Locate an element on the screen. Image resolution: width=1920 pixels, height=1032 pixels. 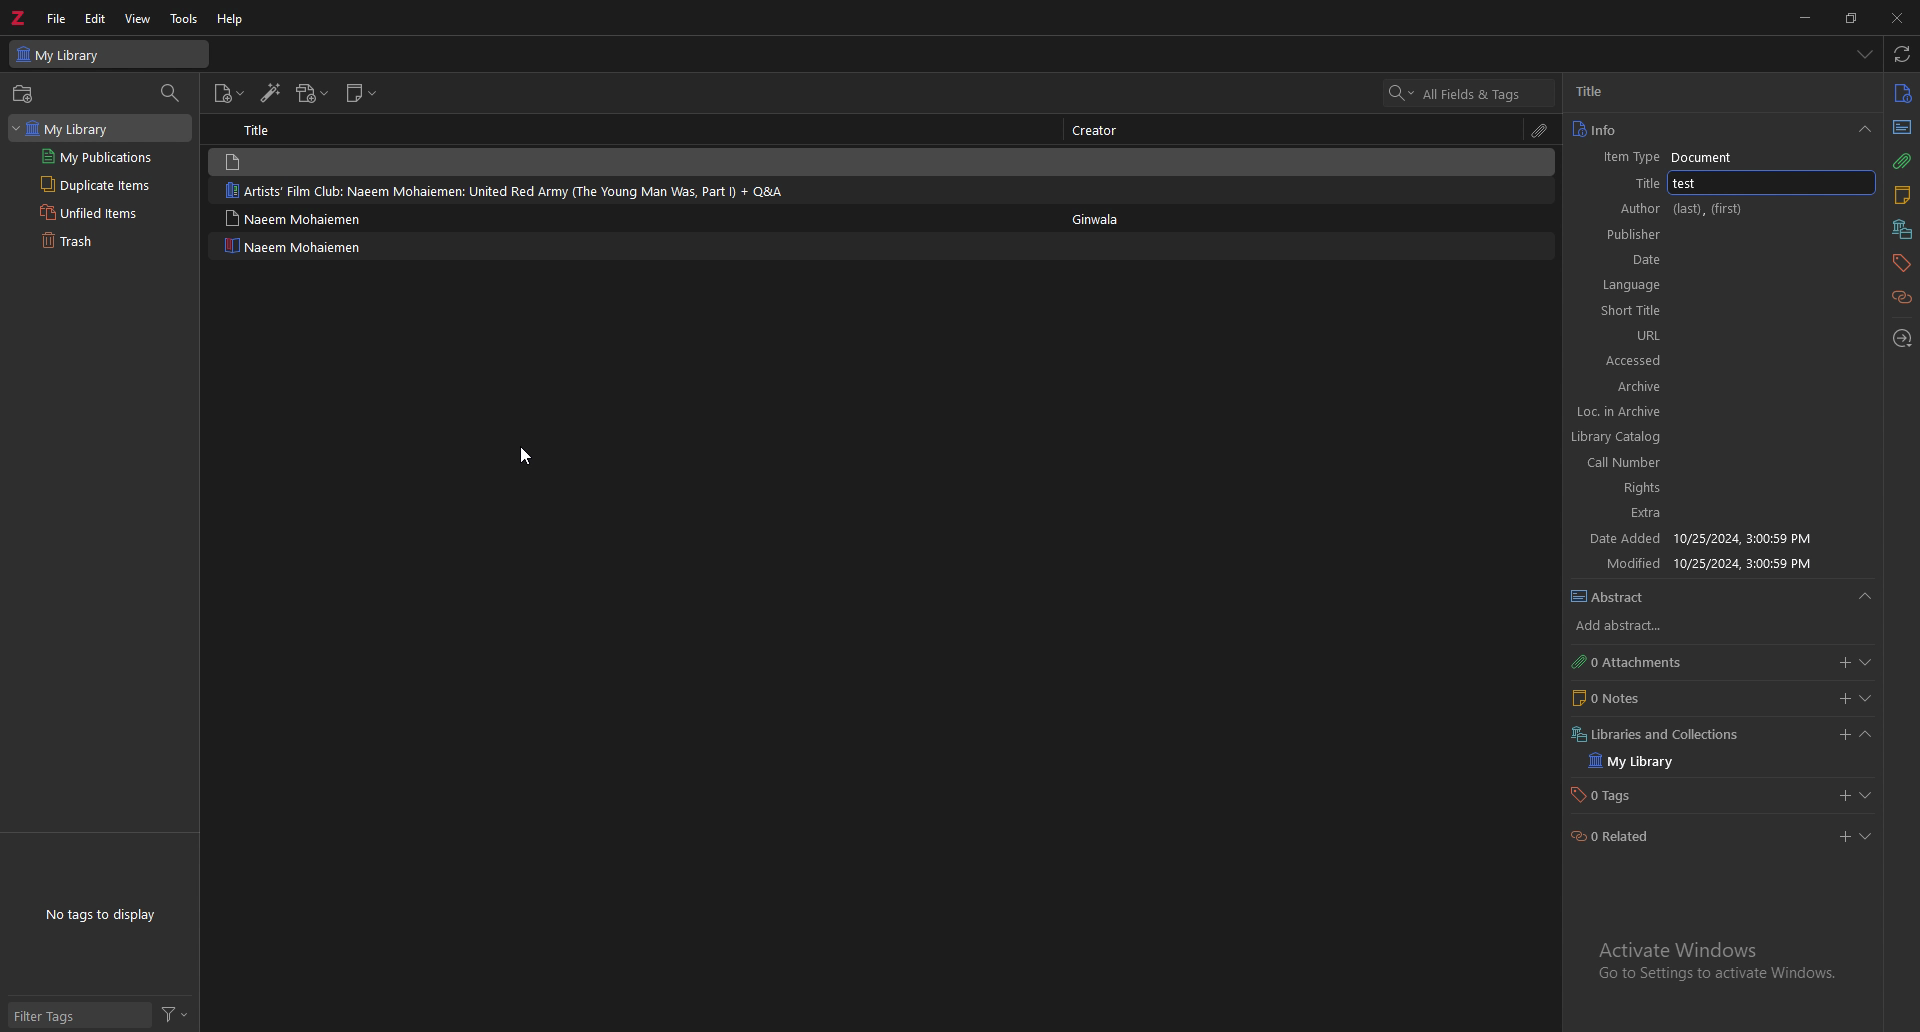
related is located at coordinates (1903, 296).